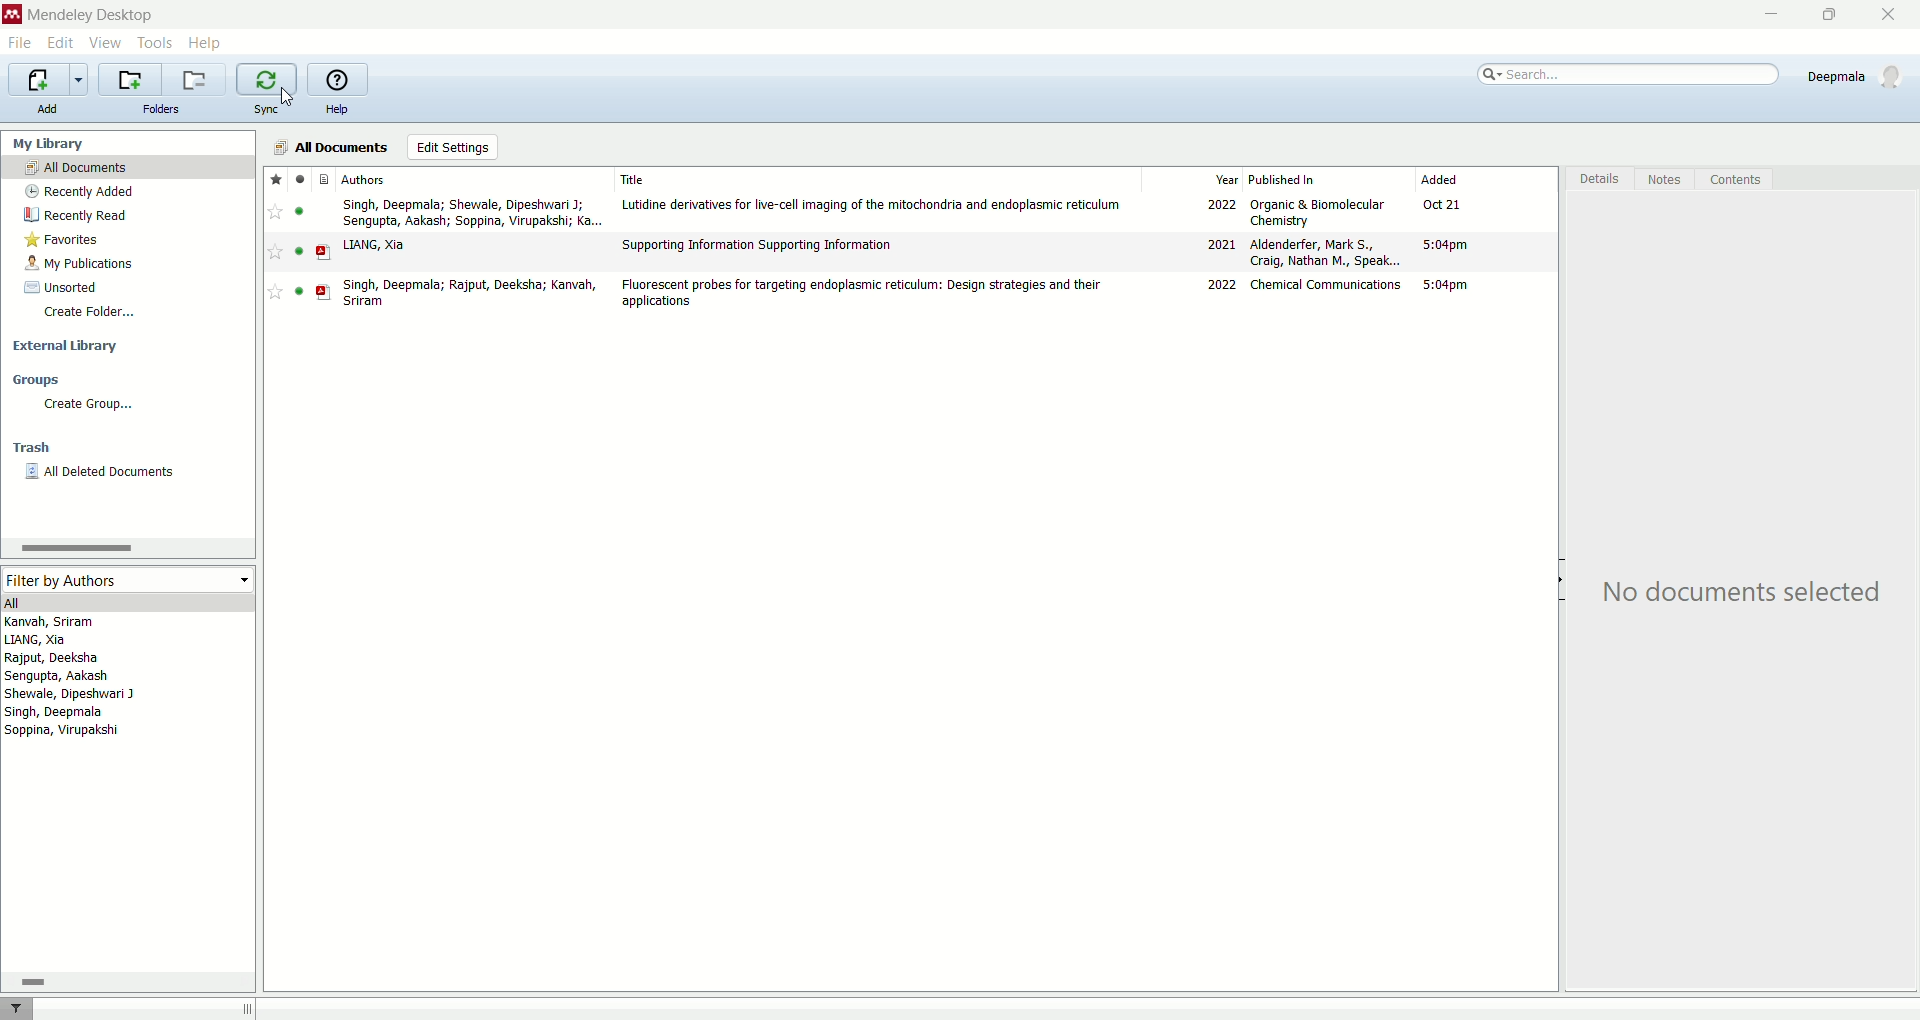  What do you see at coordinates (1485, 180) in the screenshot?
I see `added` at bounding box center [1485, 180].